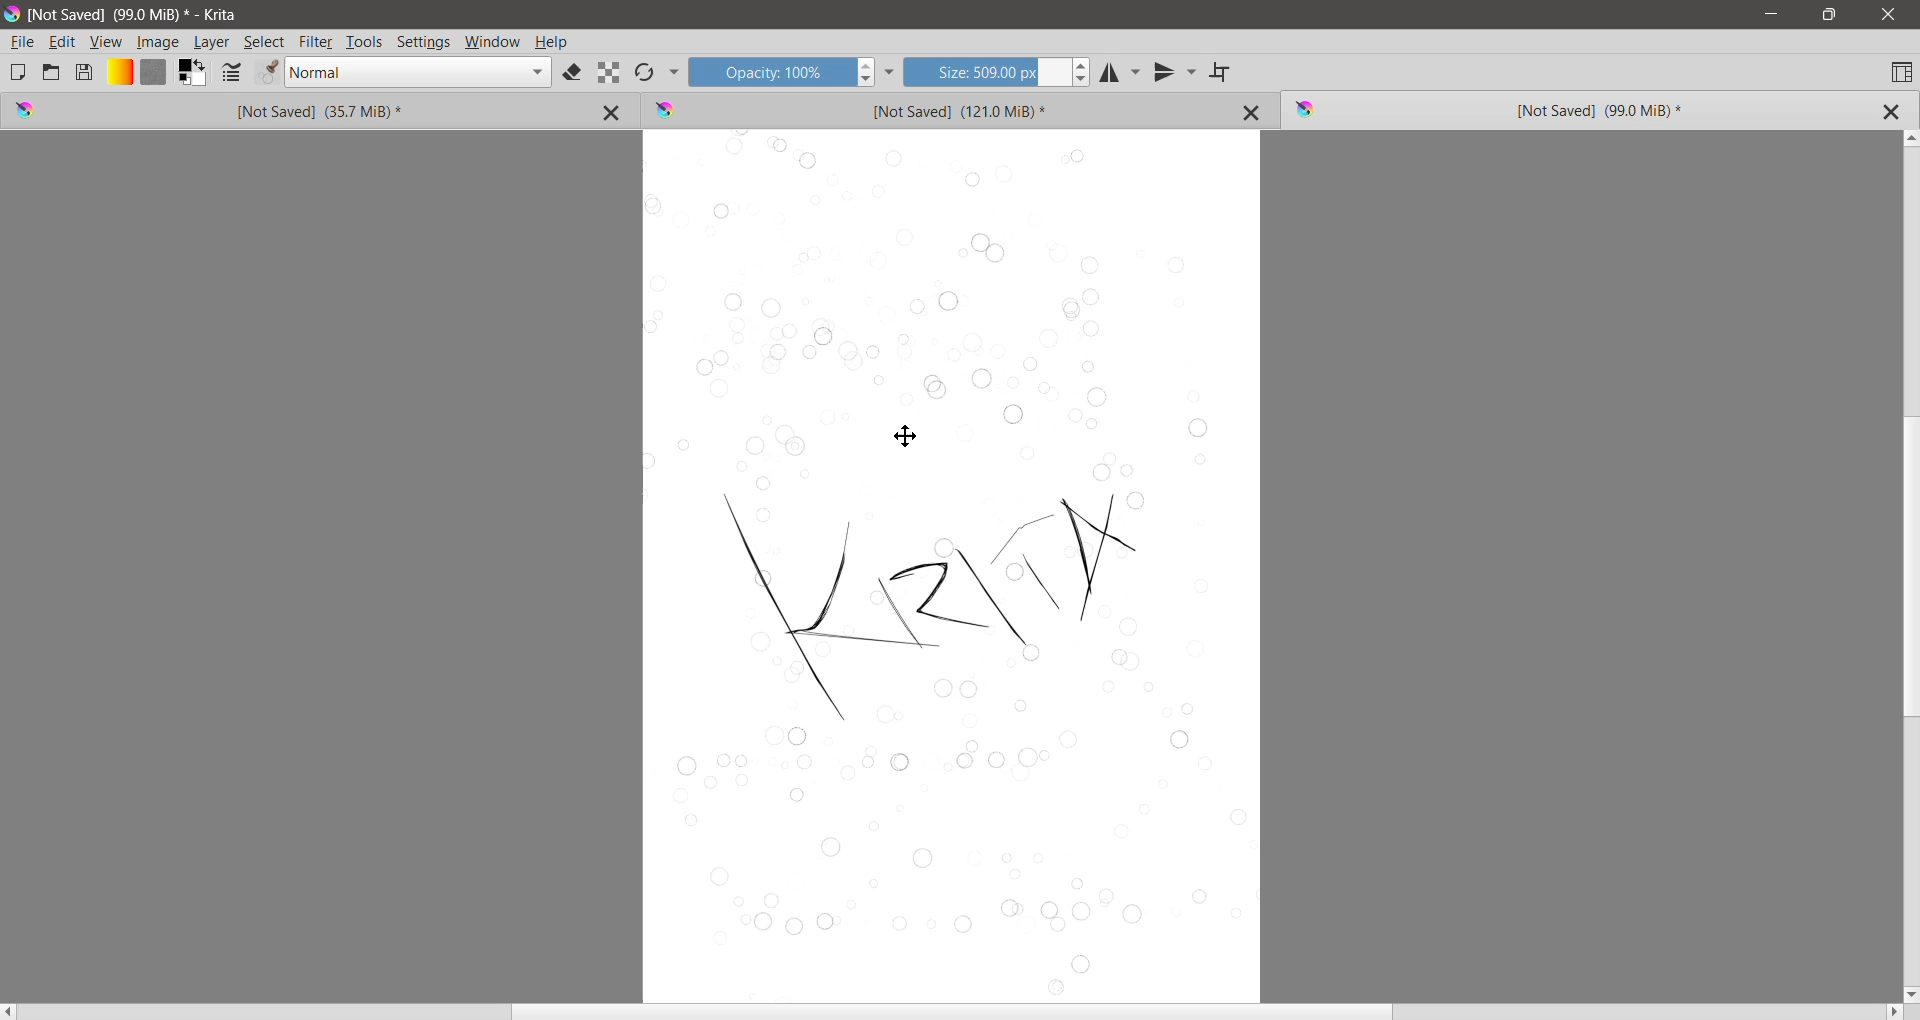  Describe the element at coordinates (158, 43) in the screenshot. I see `Image` at that location.